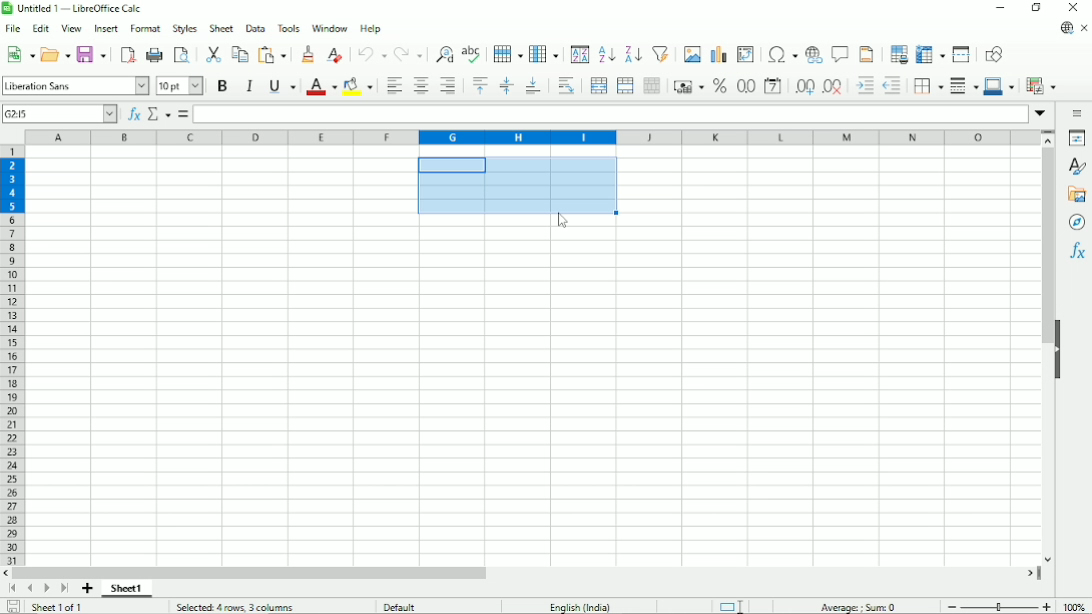 This screenshot has height=614, width=1092. What do you see at coordinates (840, 53) in the screenshot?
I see `Insert comment` at bounding box center [840, 53].